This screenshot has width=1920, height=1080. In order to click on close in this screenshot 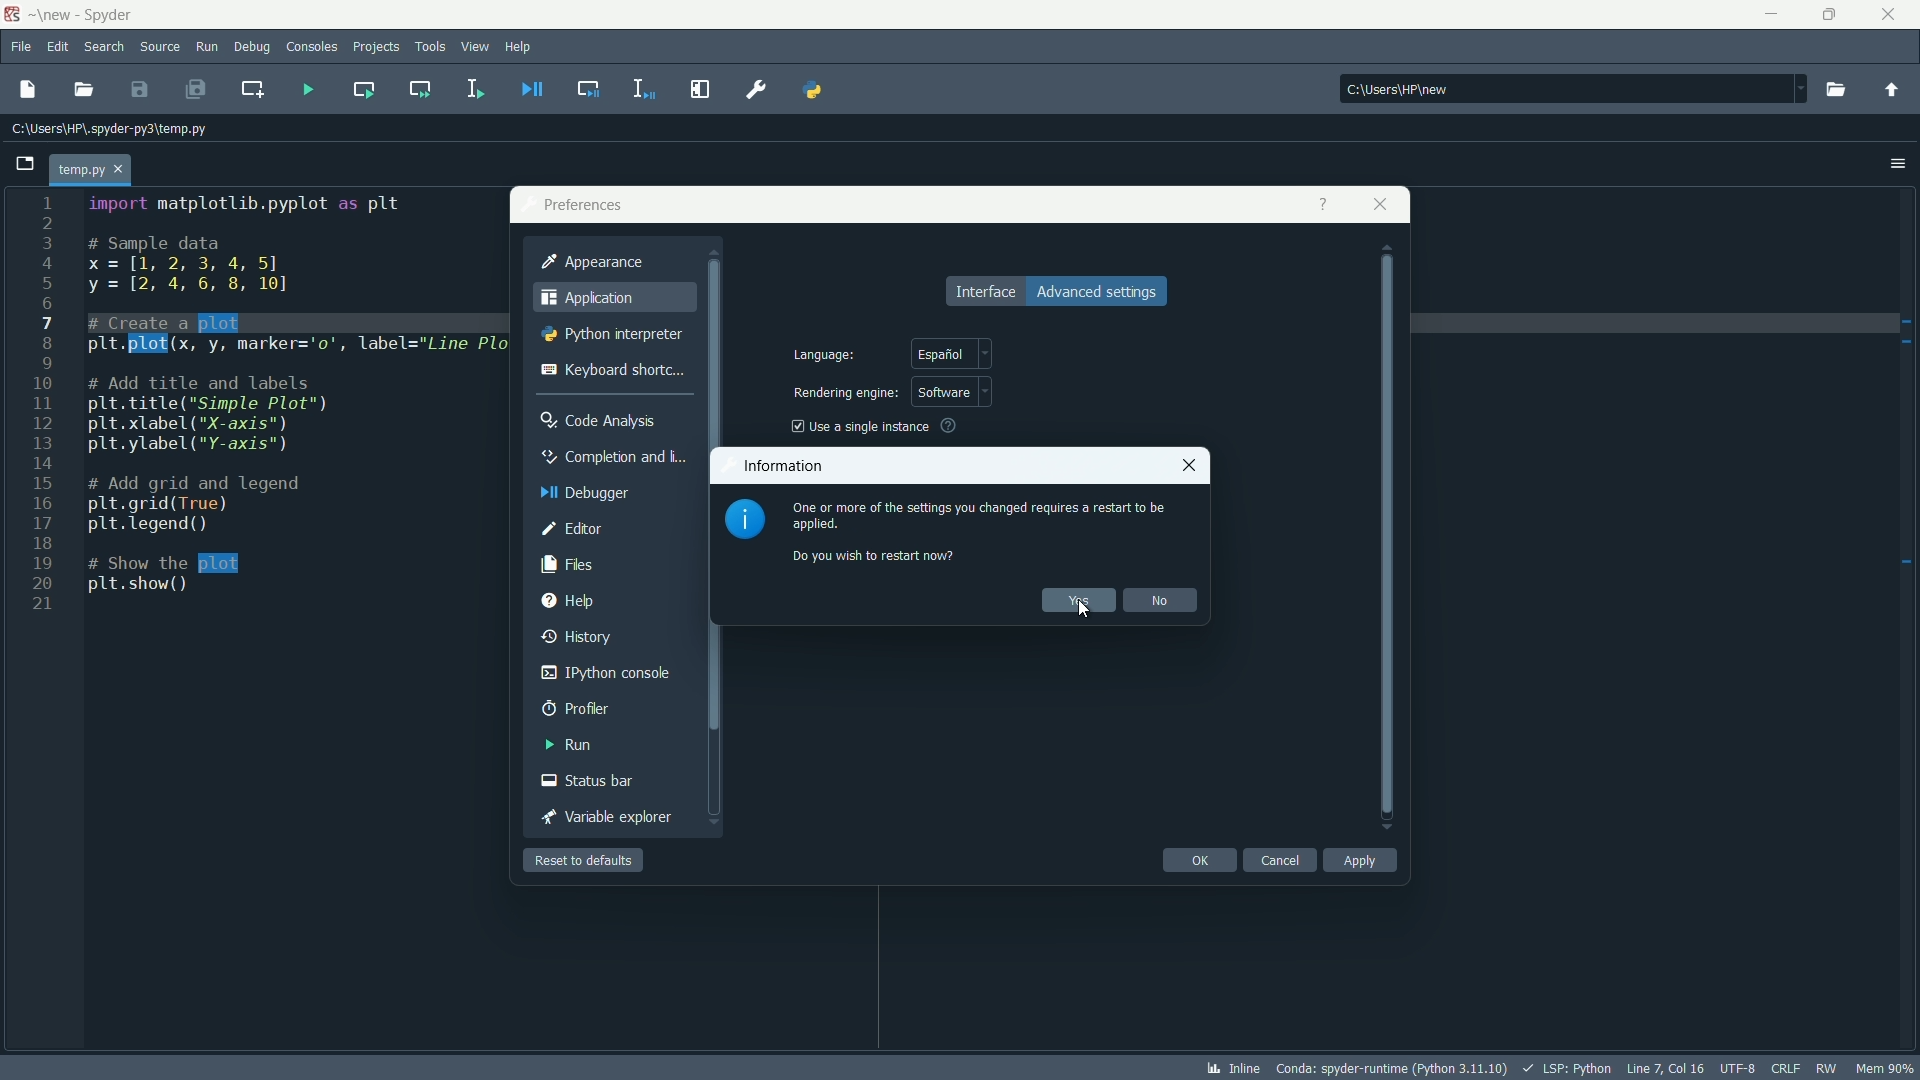, I will do `click(1189, 466)`.